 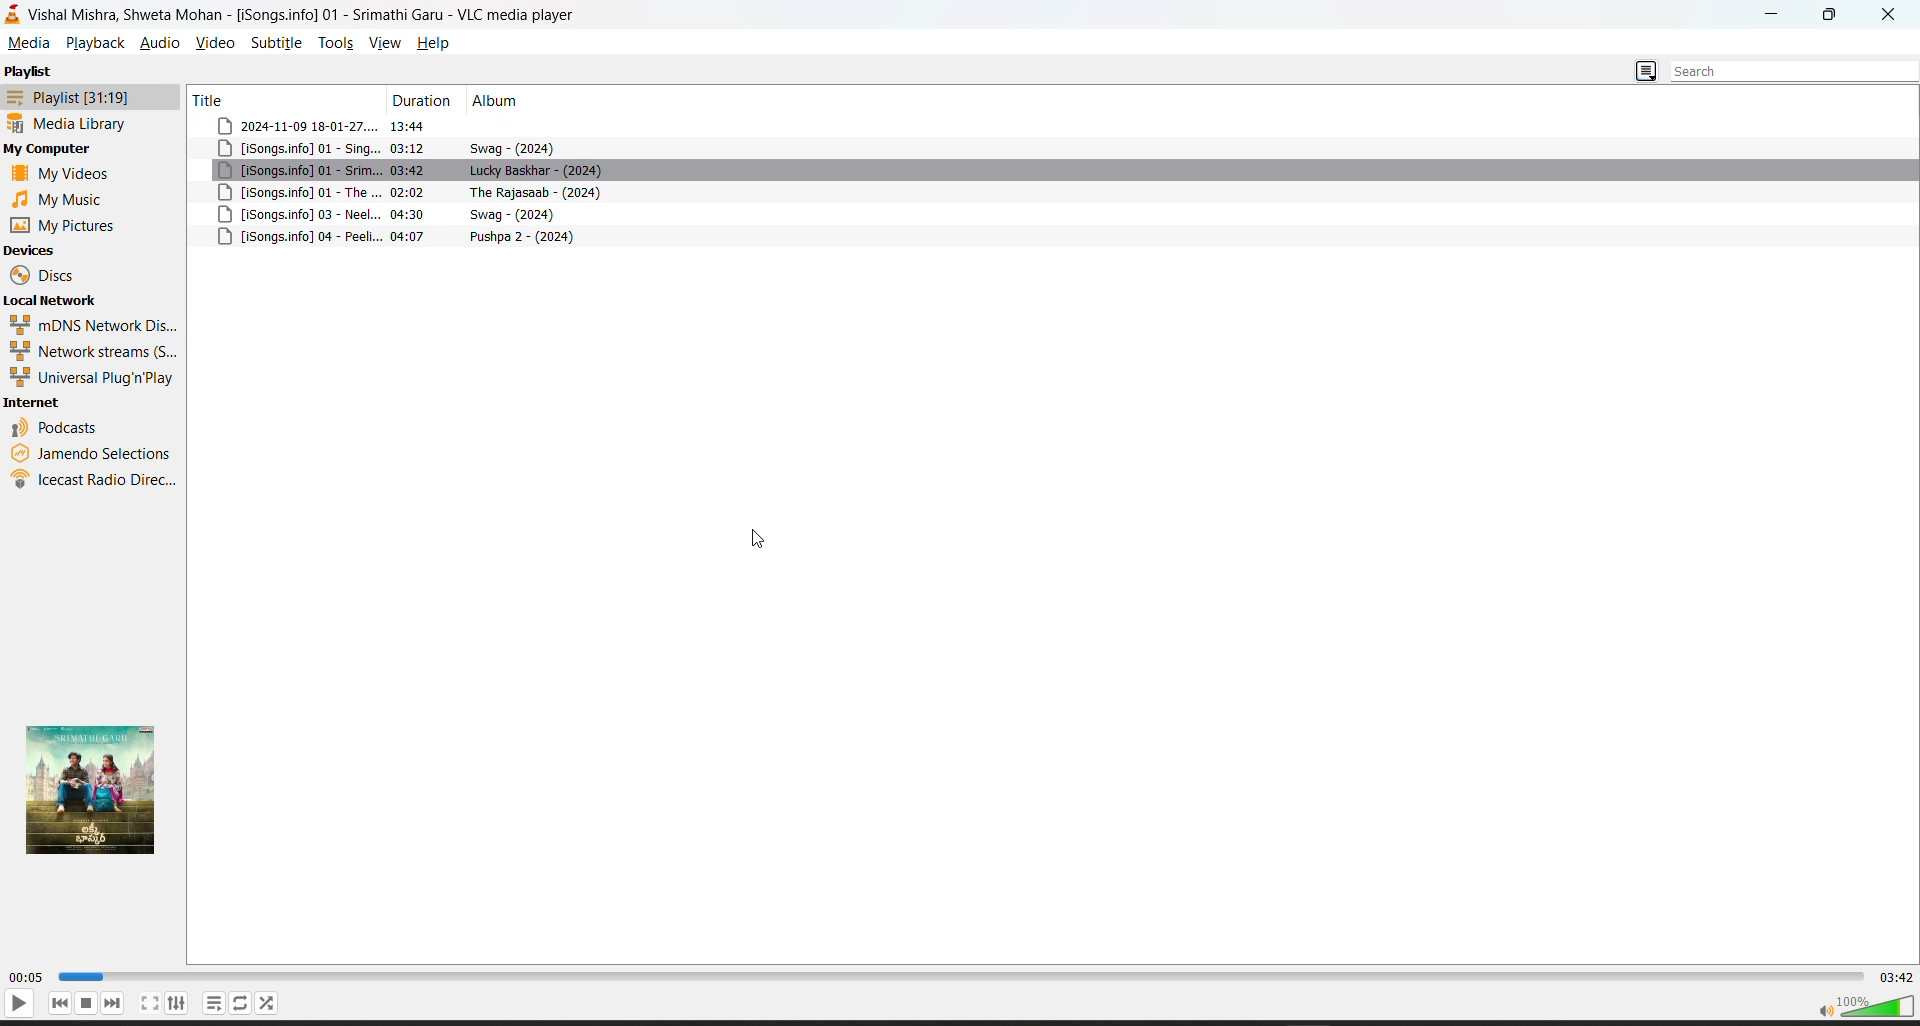 What do you see at coordinates (1054, 215) in the screenshot?
I see `song` at bounding box center [1054, 215].